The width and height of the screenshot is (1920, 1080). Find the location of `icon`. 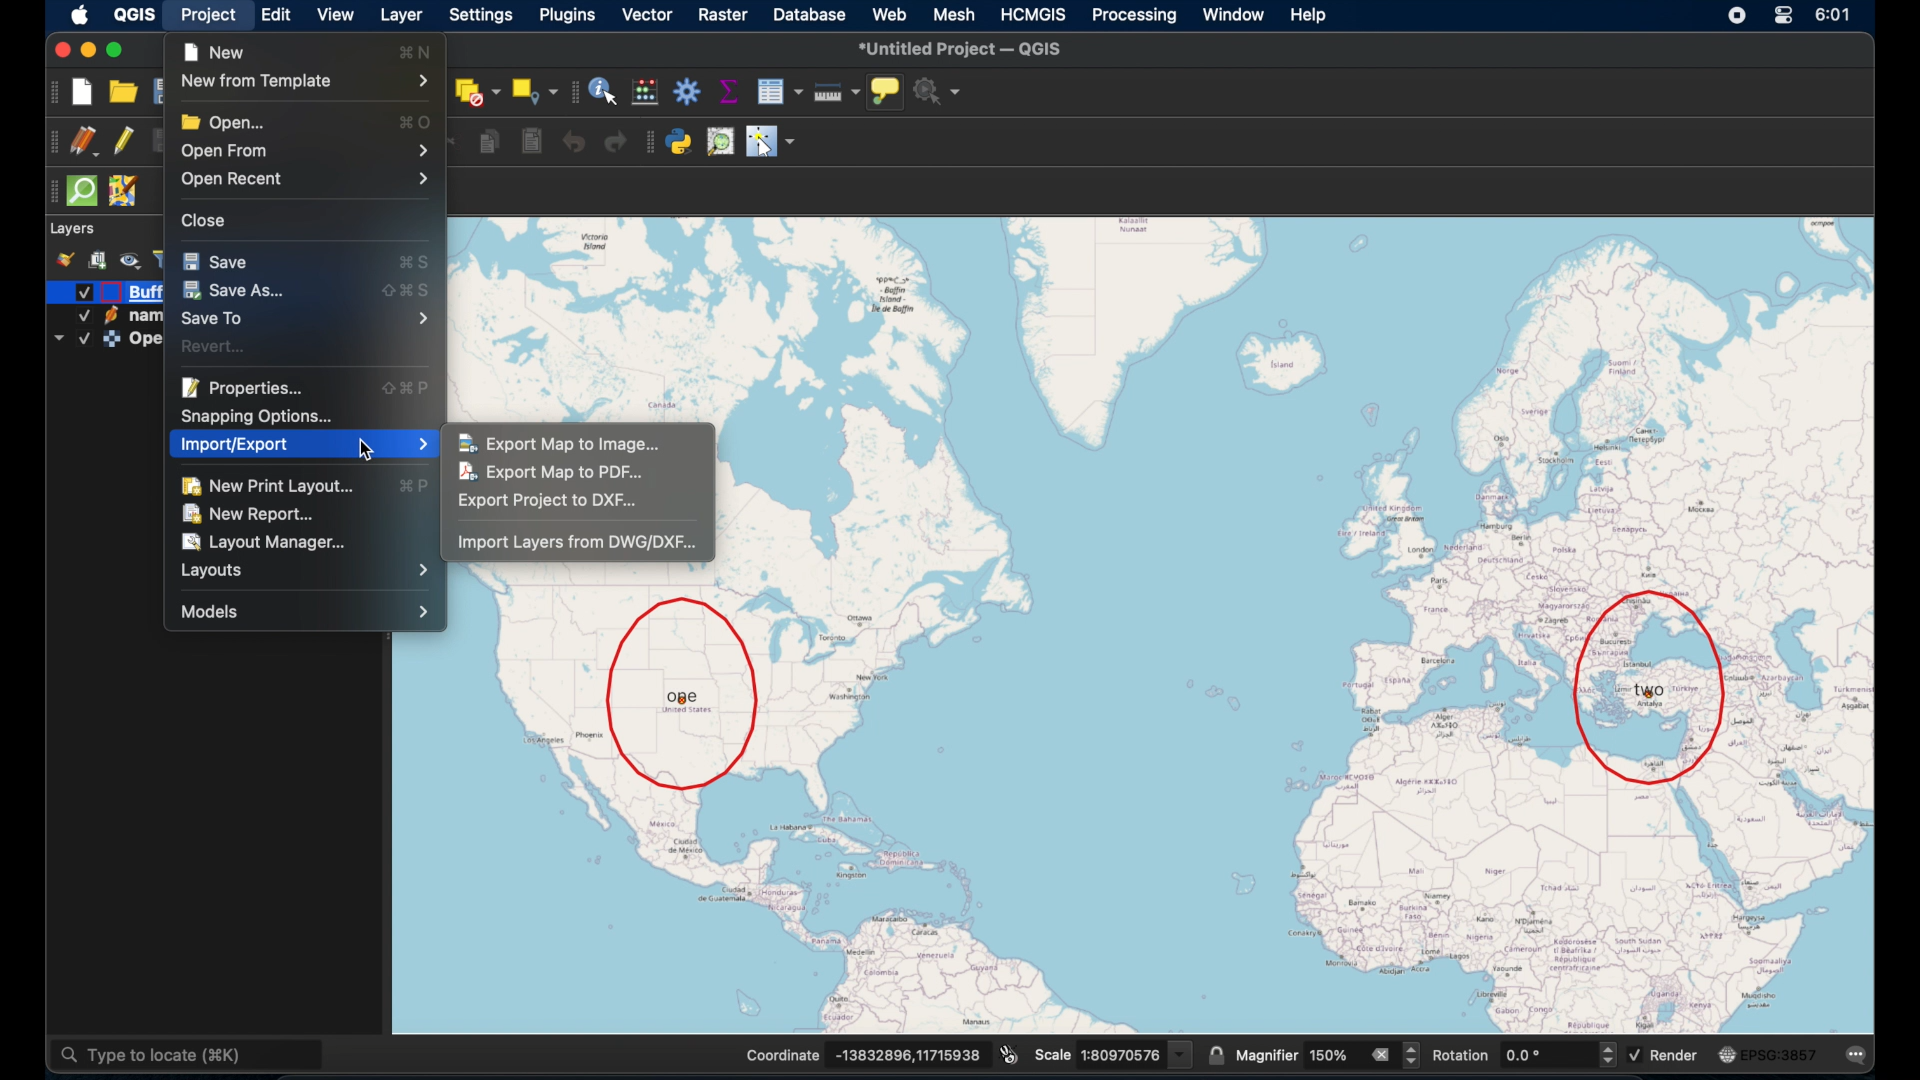

icon is located at coordinates (110, 292).